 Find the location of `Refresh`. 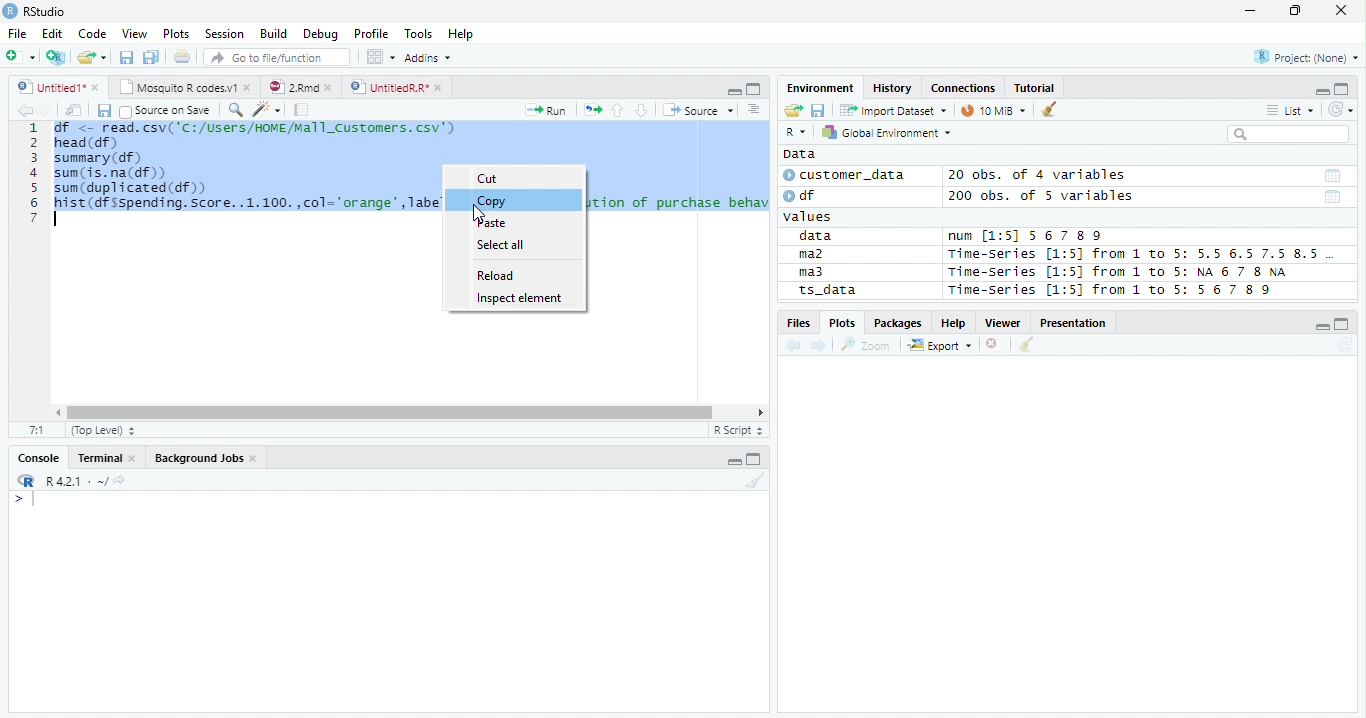

Refresh is located at coordinates (1341, 107).